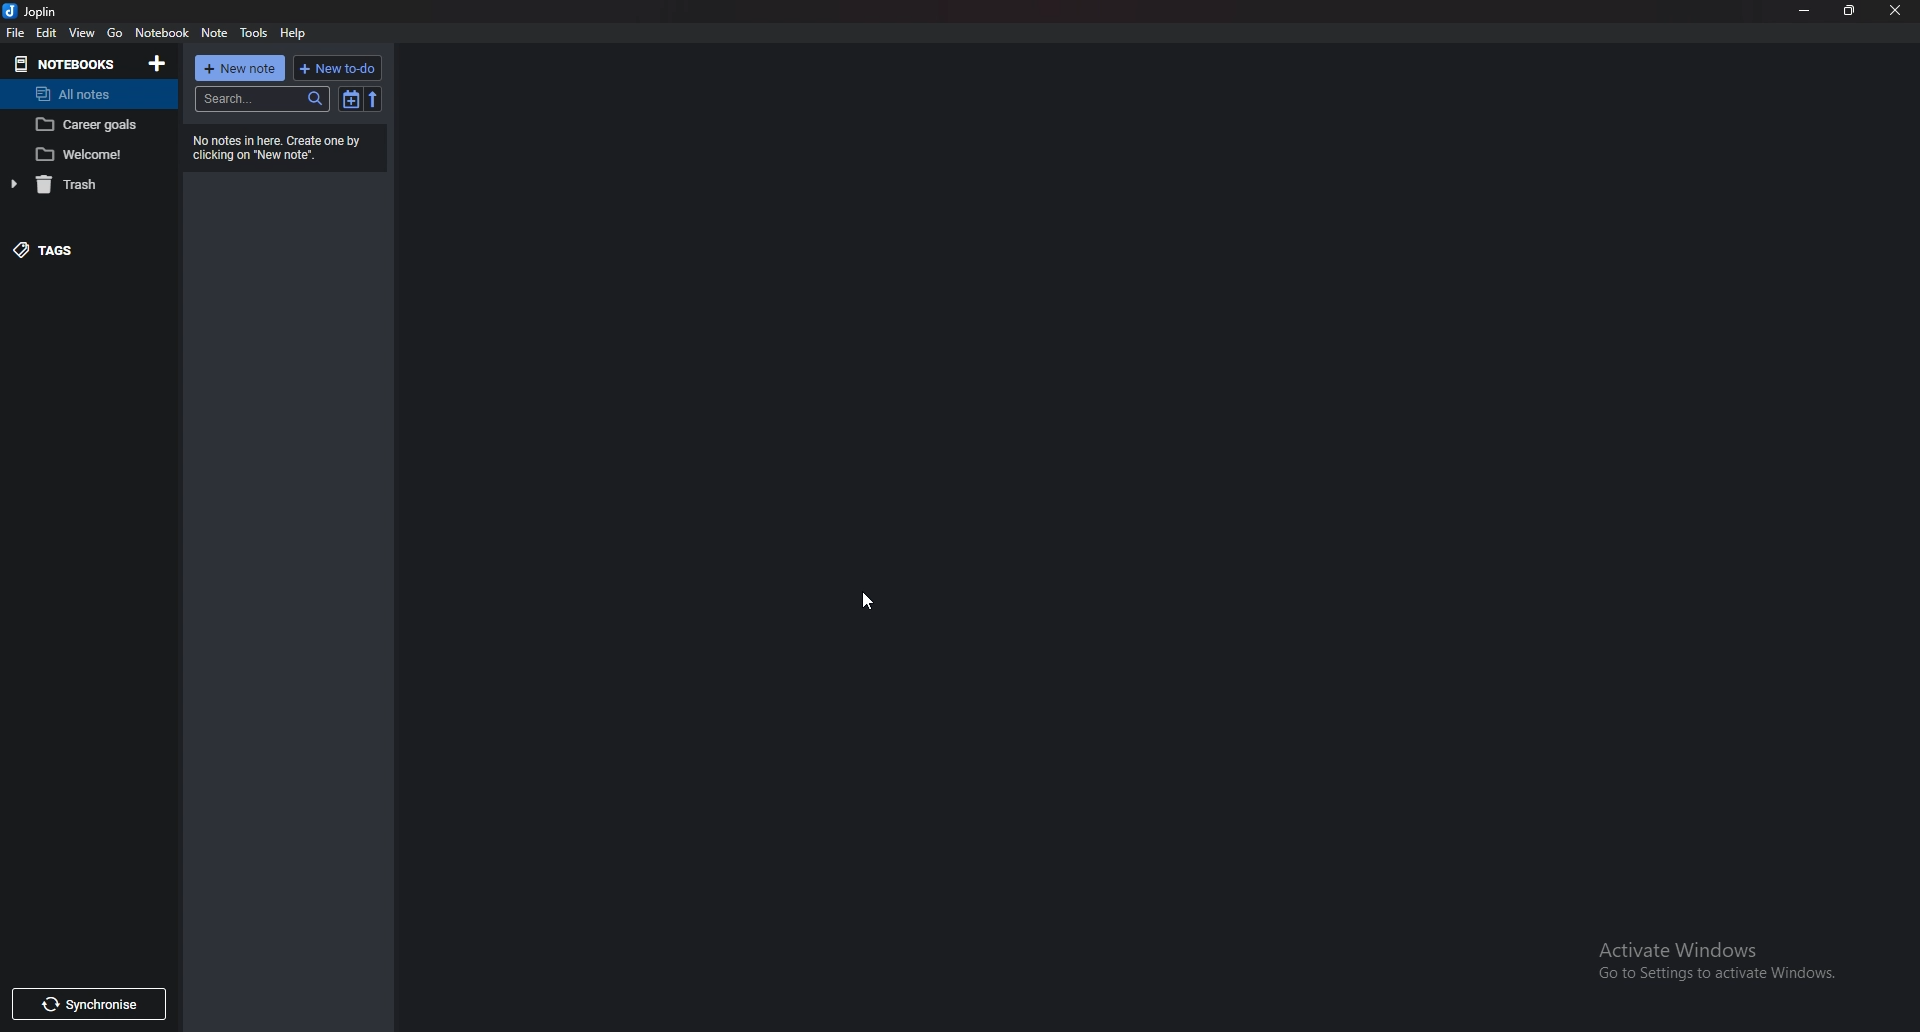  What do you see at coordinates (294, 33) in the screenshot?
I see `help` at bounding box center [294, 33].